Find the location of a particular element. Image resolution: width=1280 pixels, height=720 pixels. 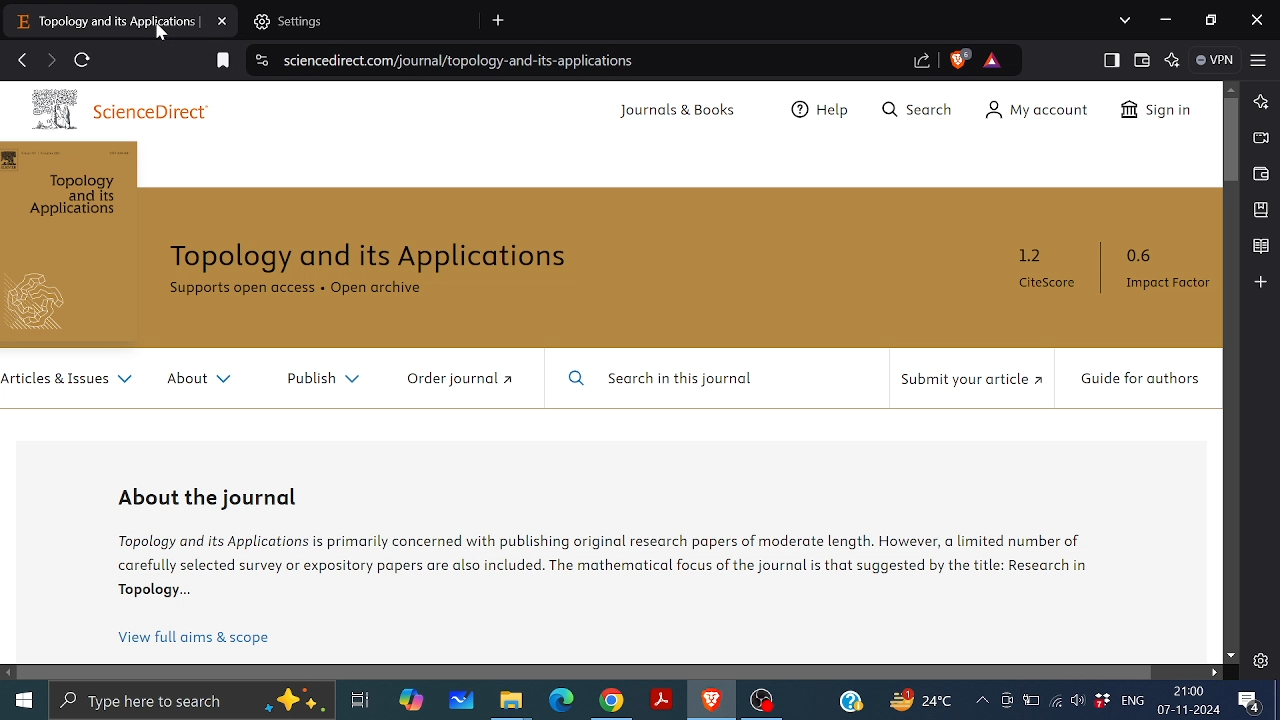

logo is located at coordinates (44, 302).